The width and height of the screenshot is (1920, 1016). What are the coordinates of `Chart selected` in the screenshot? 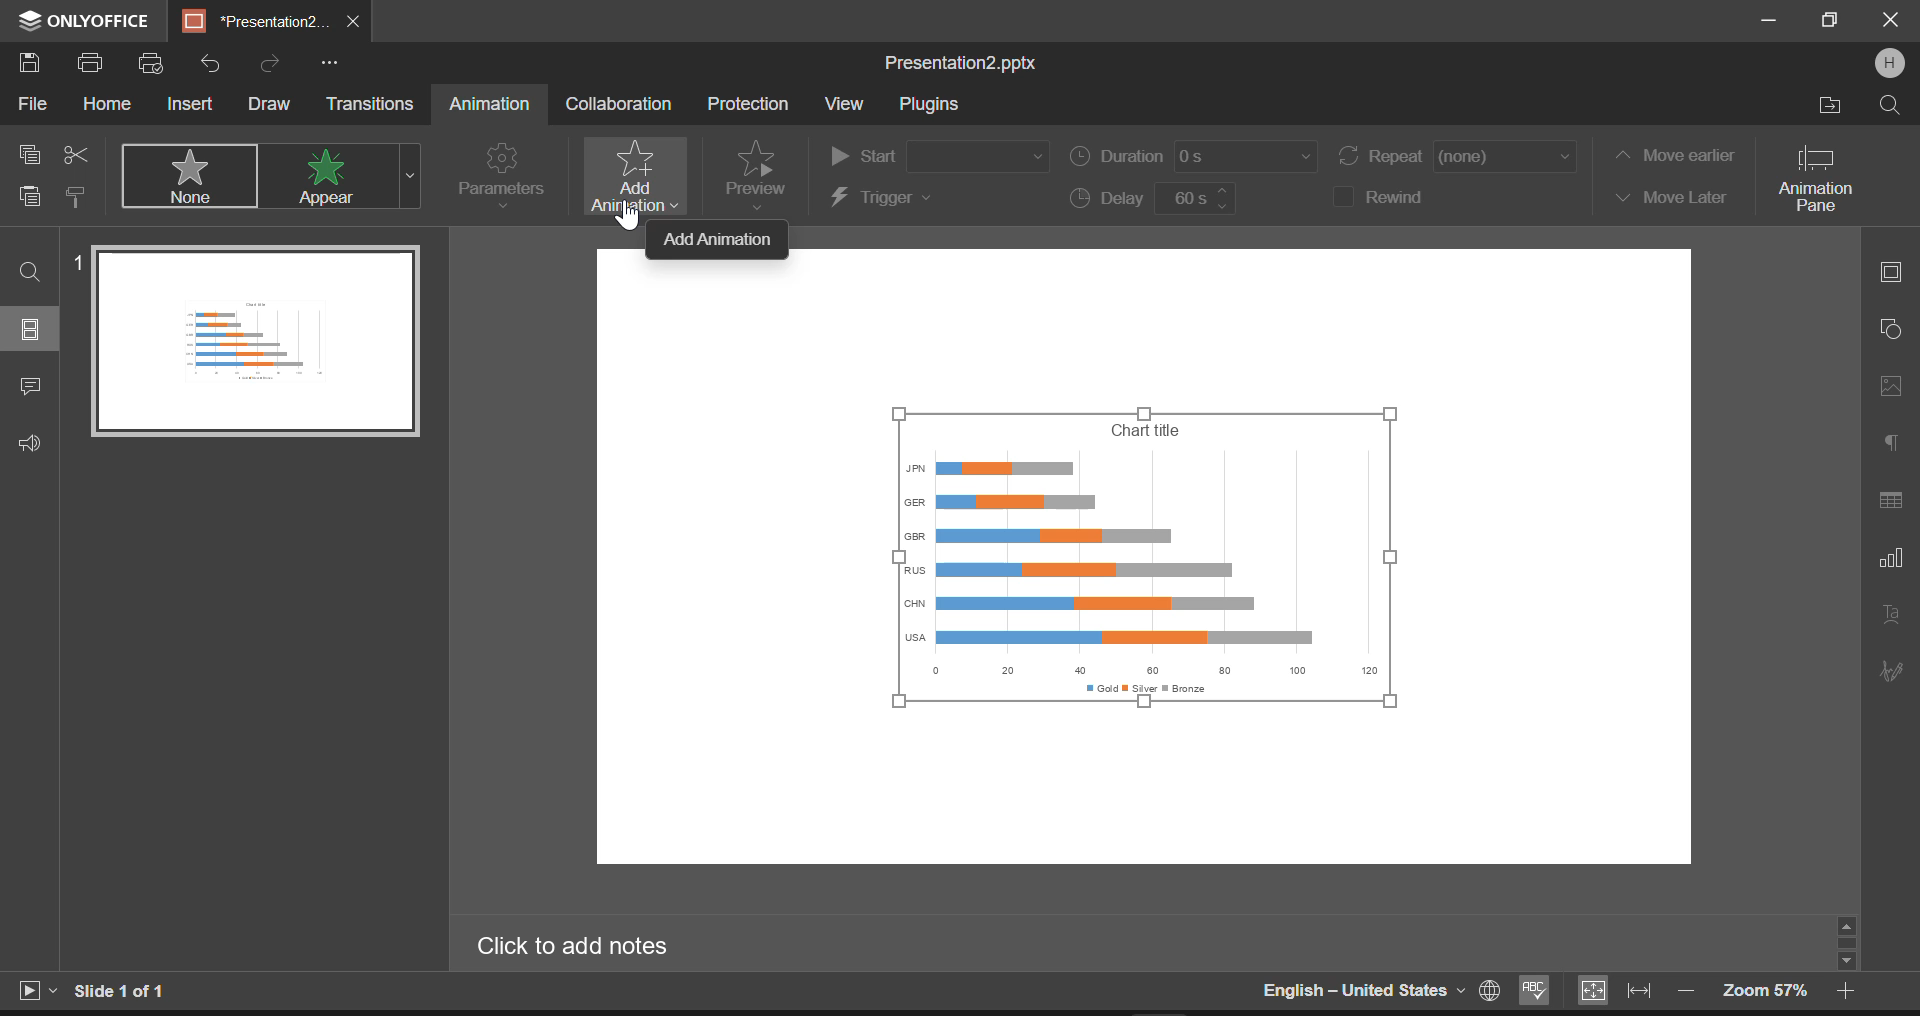 It's located at (1157, 563).